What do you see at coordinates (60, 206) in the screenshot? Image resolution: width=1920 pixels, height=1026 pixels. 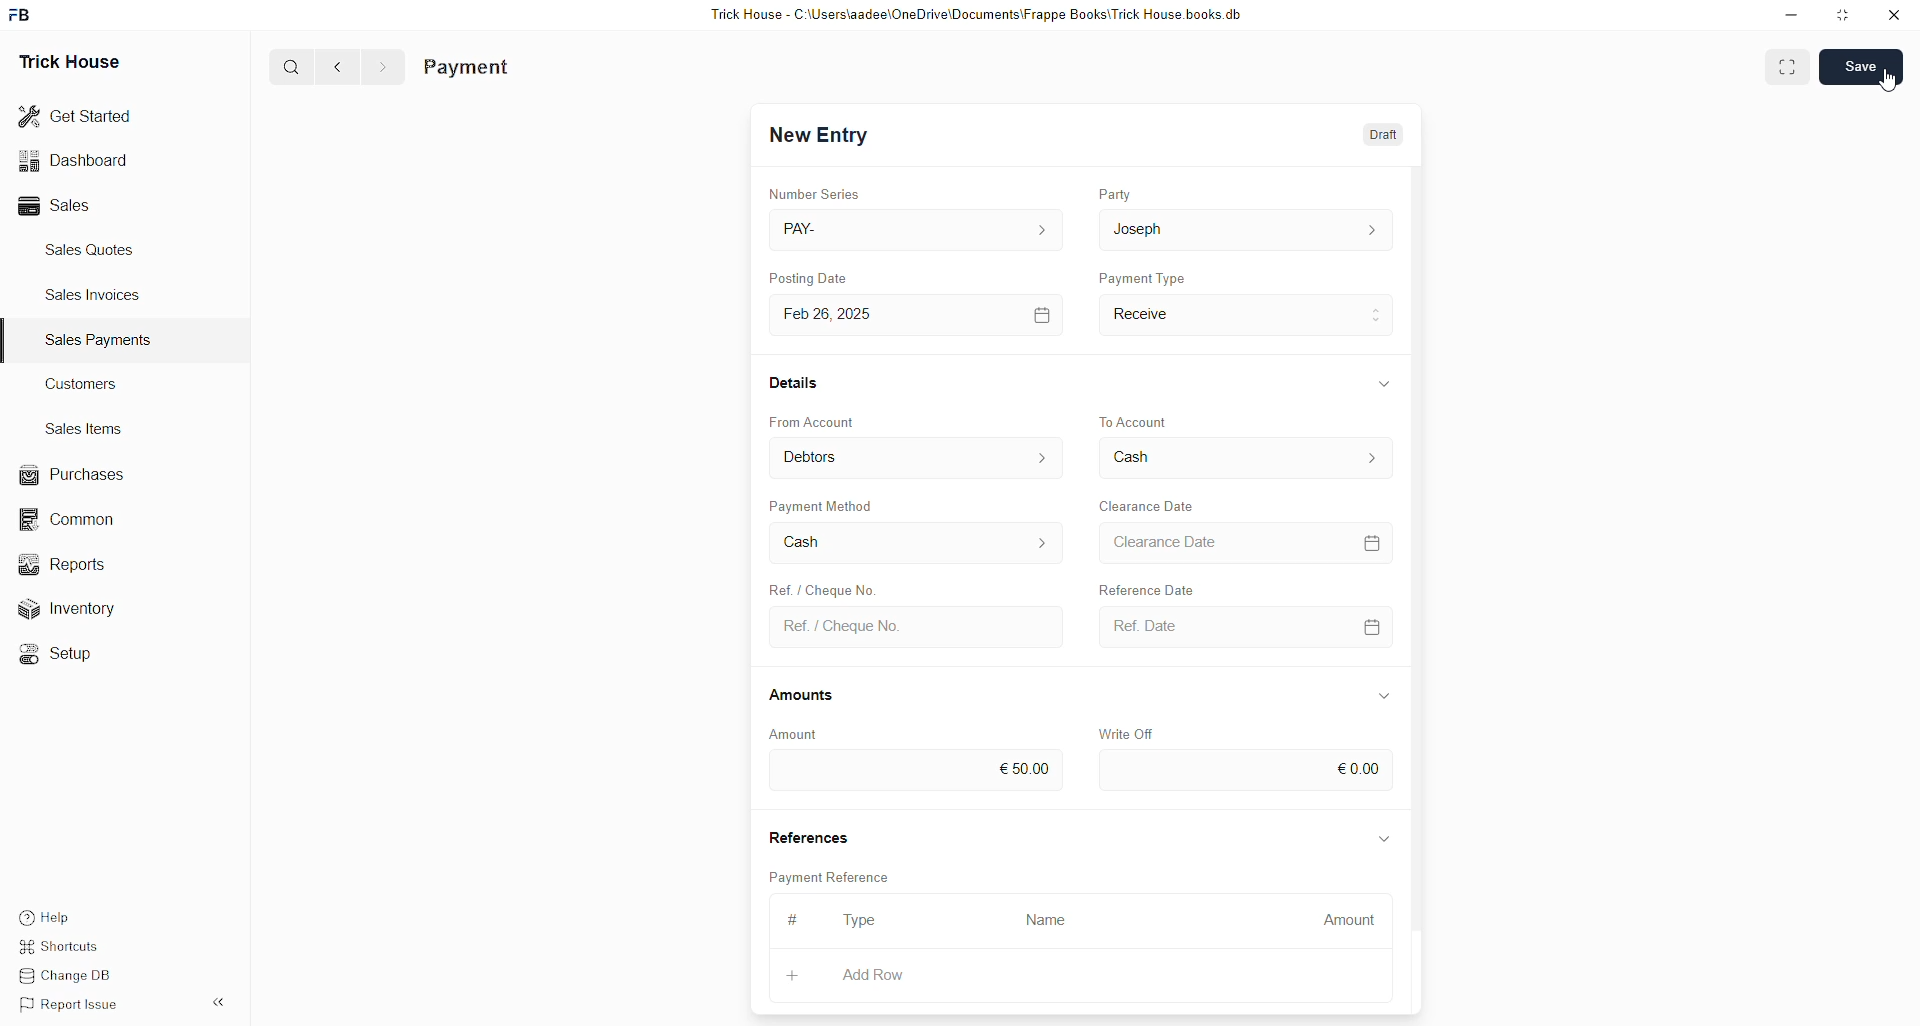 I see `Sales` at bounding box center [60, 206].